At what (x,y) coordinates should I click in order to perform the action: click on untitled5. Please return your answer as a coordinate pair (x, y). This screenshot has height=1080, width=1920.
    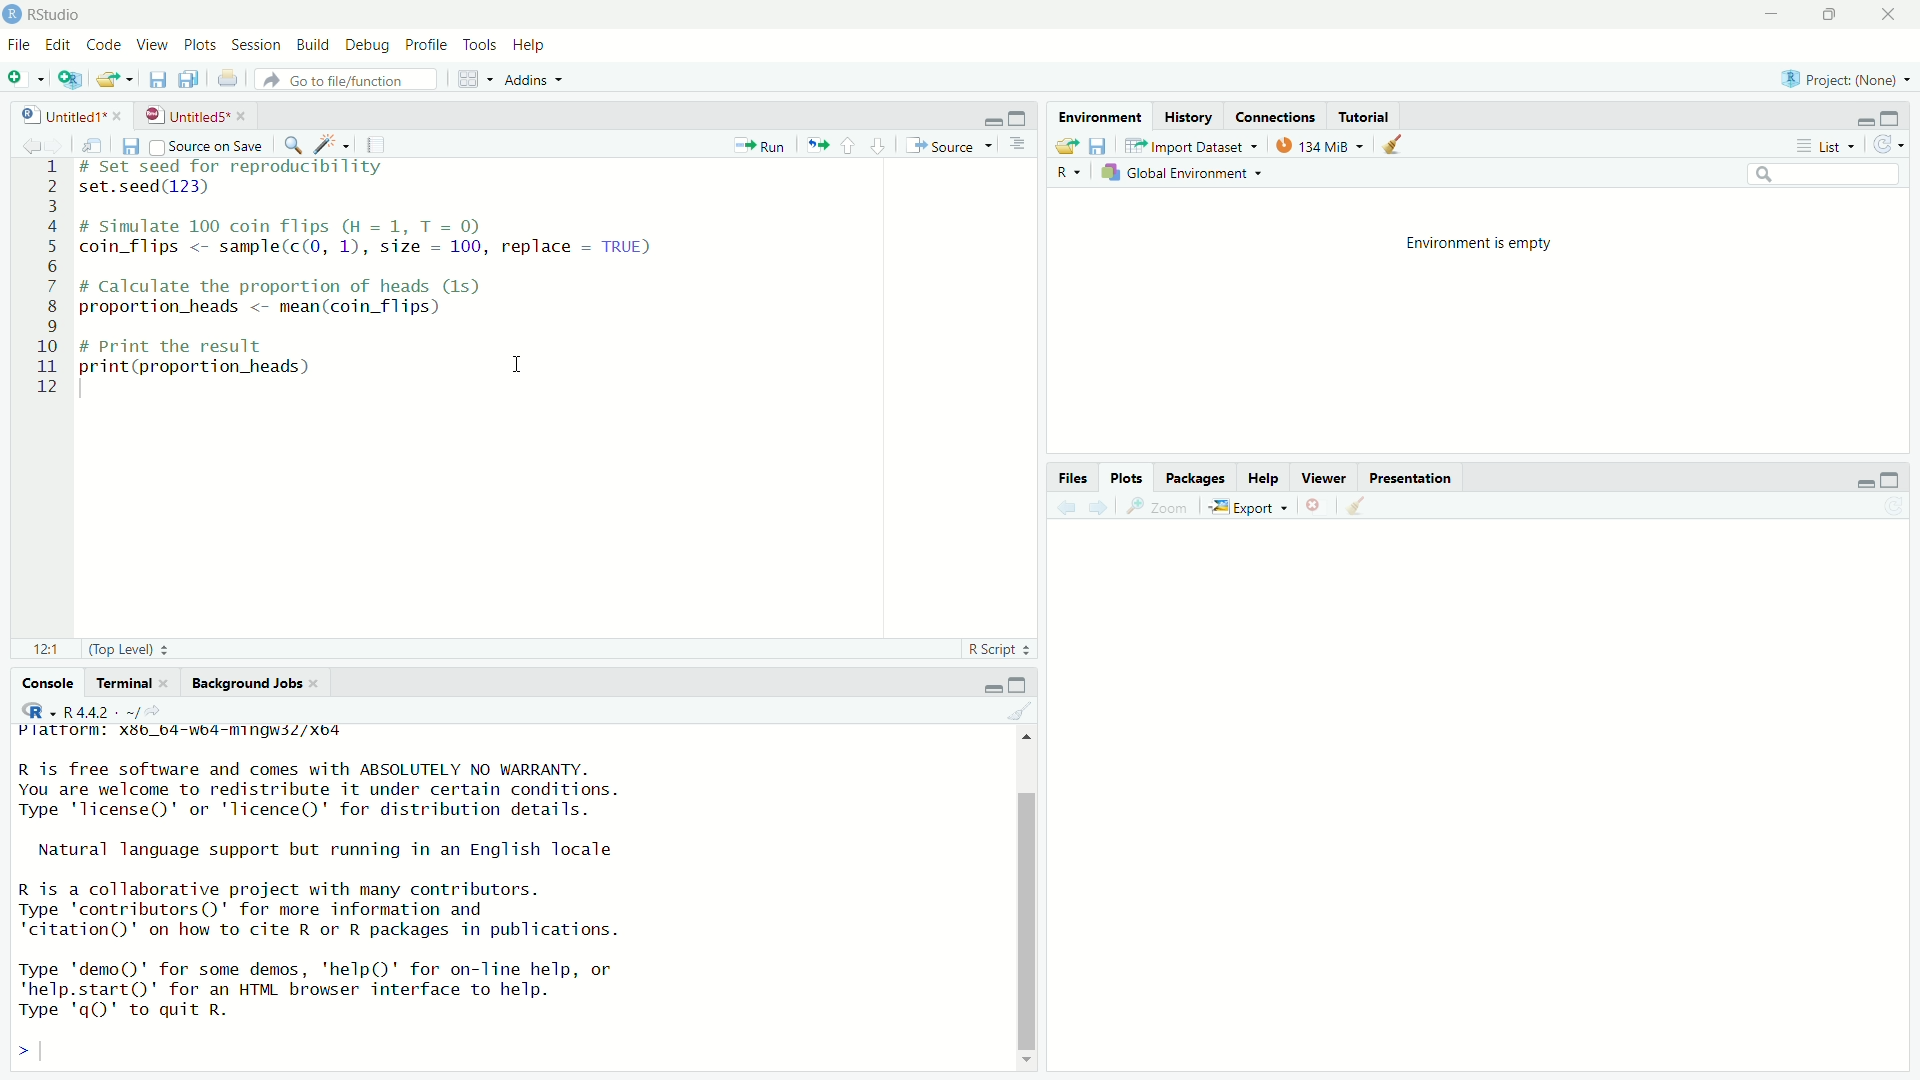
    Looking at the image, I should click on (183, 115).